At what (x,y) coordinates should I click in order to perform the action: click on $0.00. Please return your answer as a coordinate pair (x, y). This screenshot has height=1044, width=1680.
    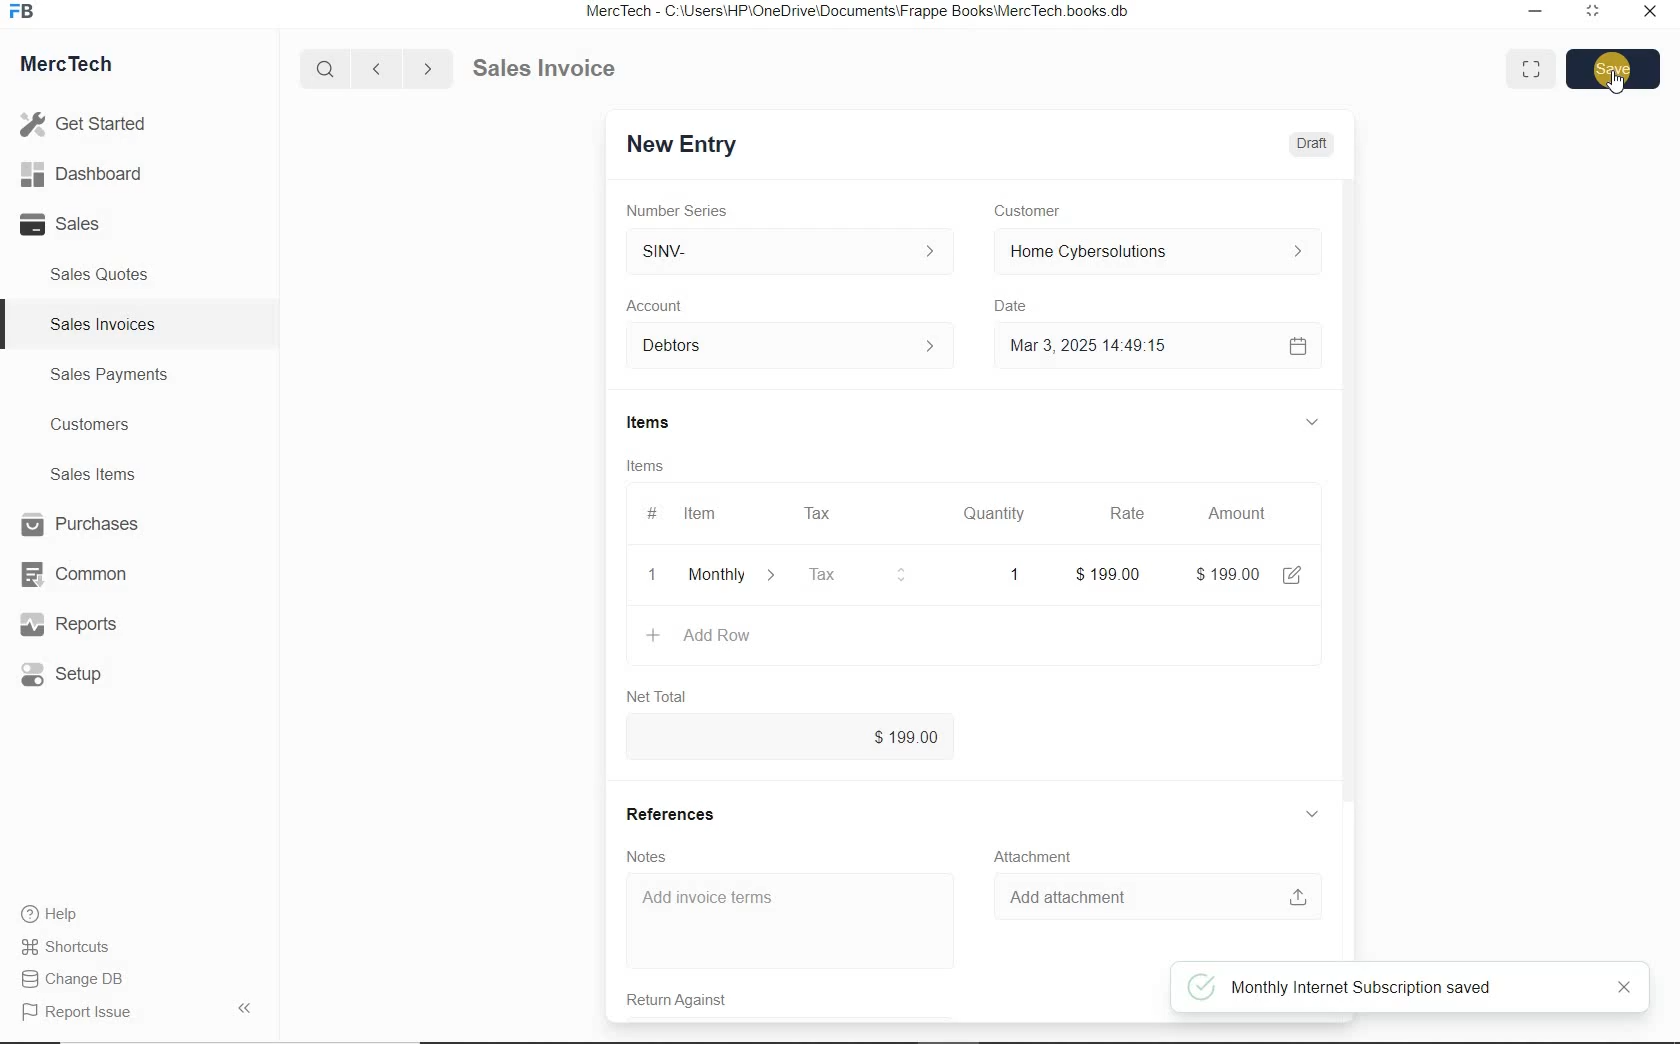
    Looking at the image, I should click on (790, 738).